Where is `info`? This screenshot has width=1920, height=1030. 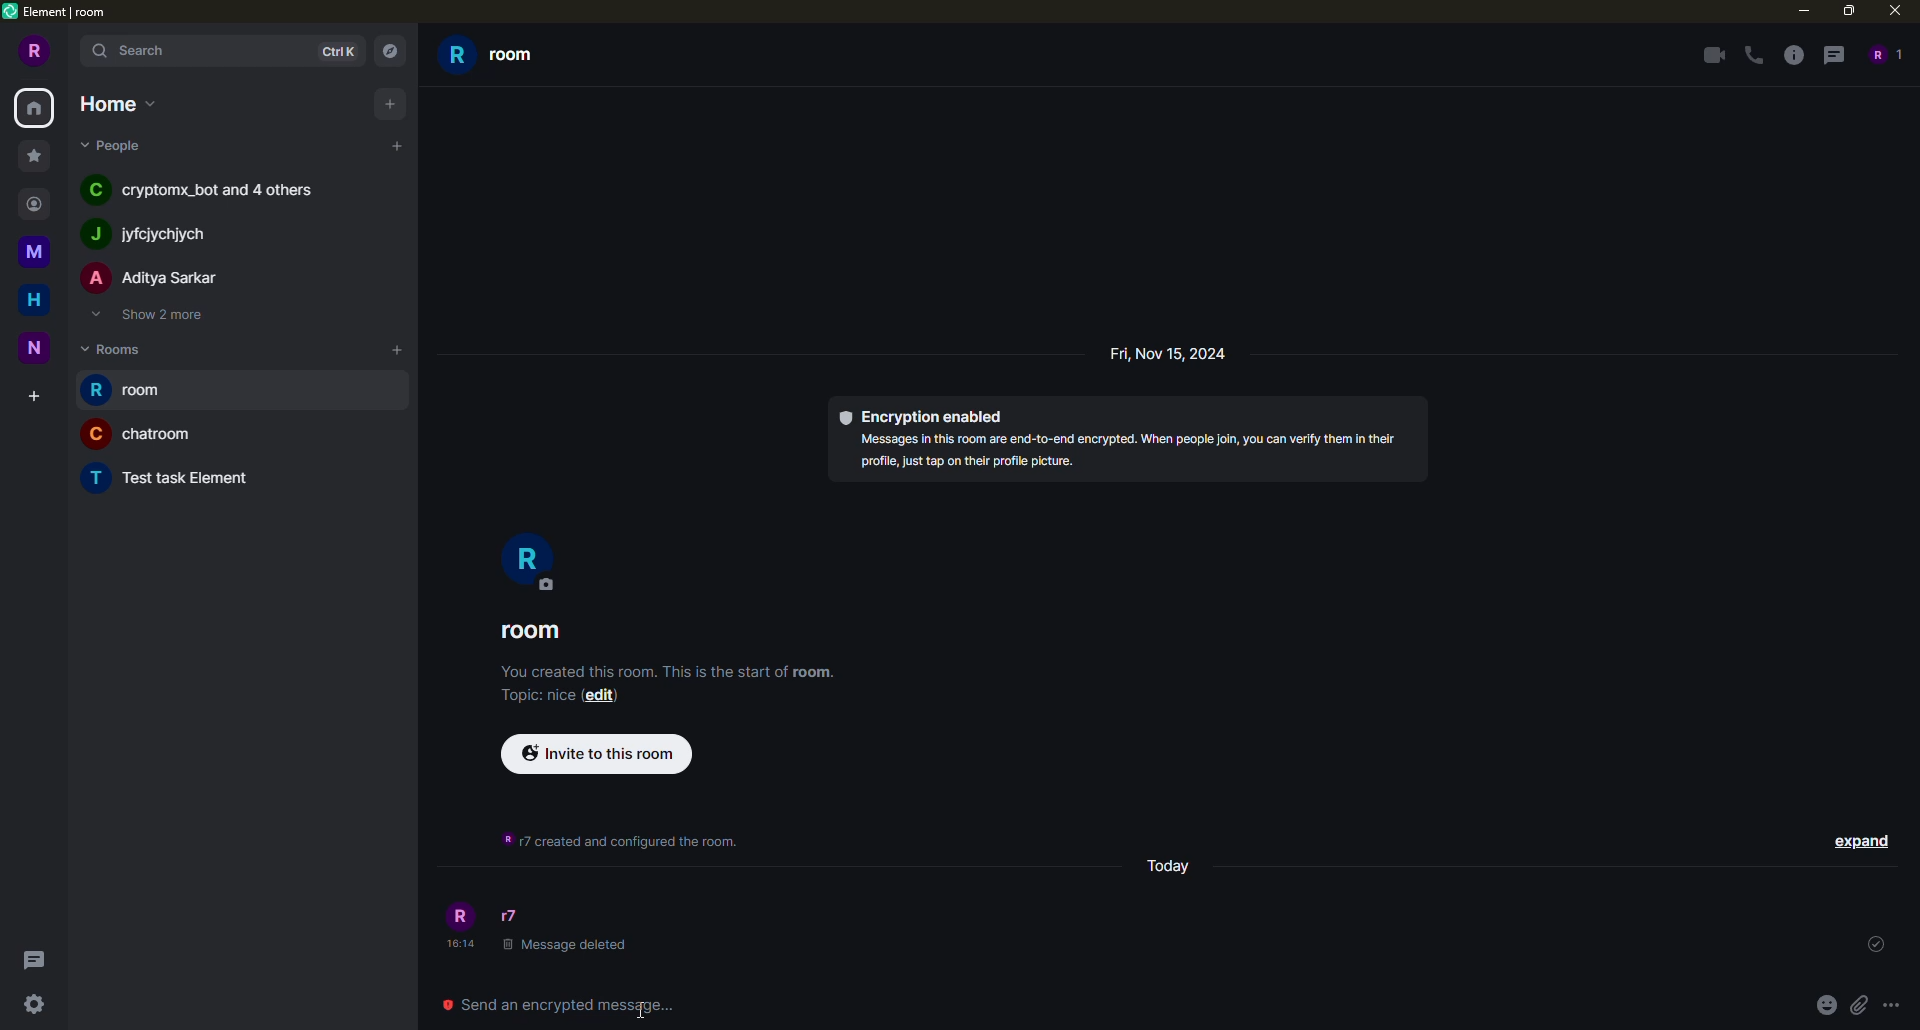 info is located at coordinates (625, 845).